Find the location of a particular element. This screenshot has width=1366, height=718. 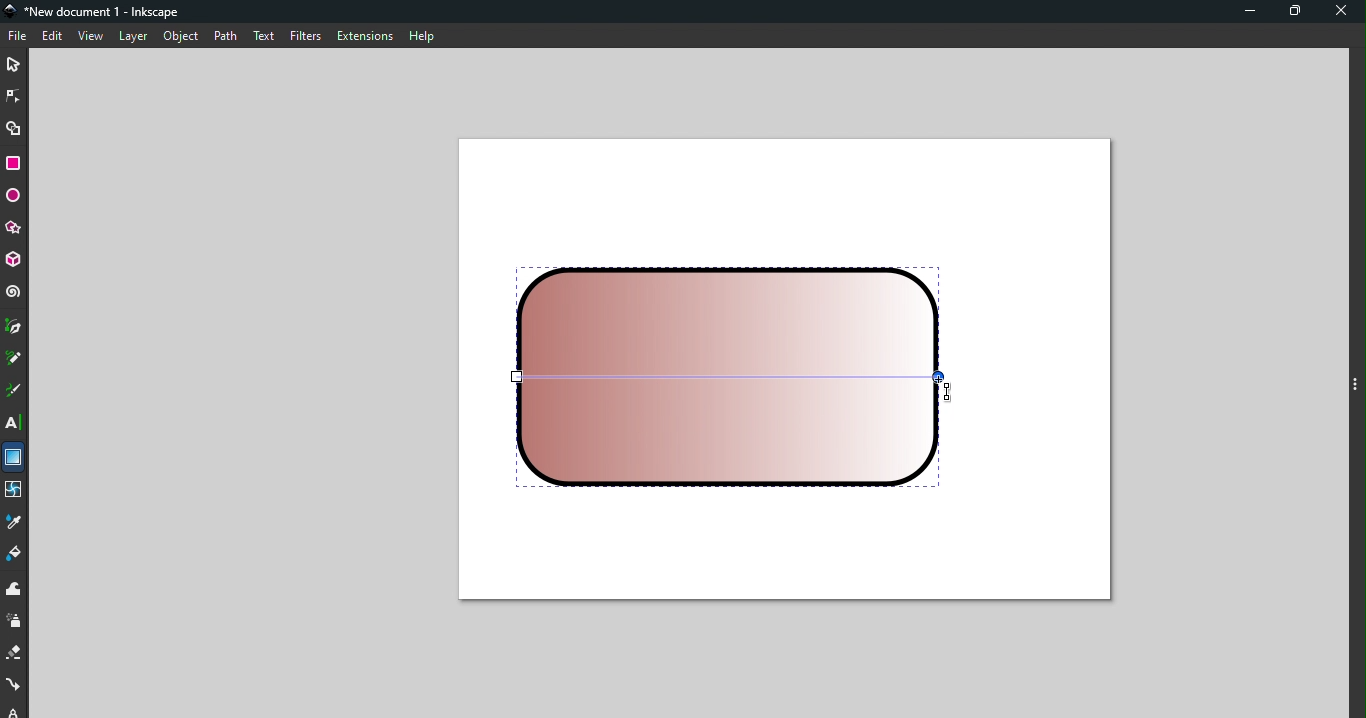

Close is located at coordinates (1343, 13).